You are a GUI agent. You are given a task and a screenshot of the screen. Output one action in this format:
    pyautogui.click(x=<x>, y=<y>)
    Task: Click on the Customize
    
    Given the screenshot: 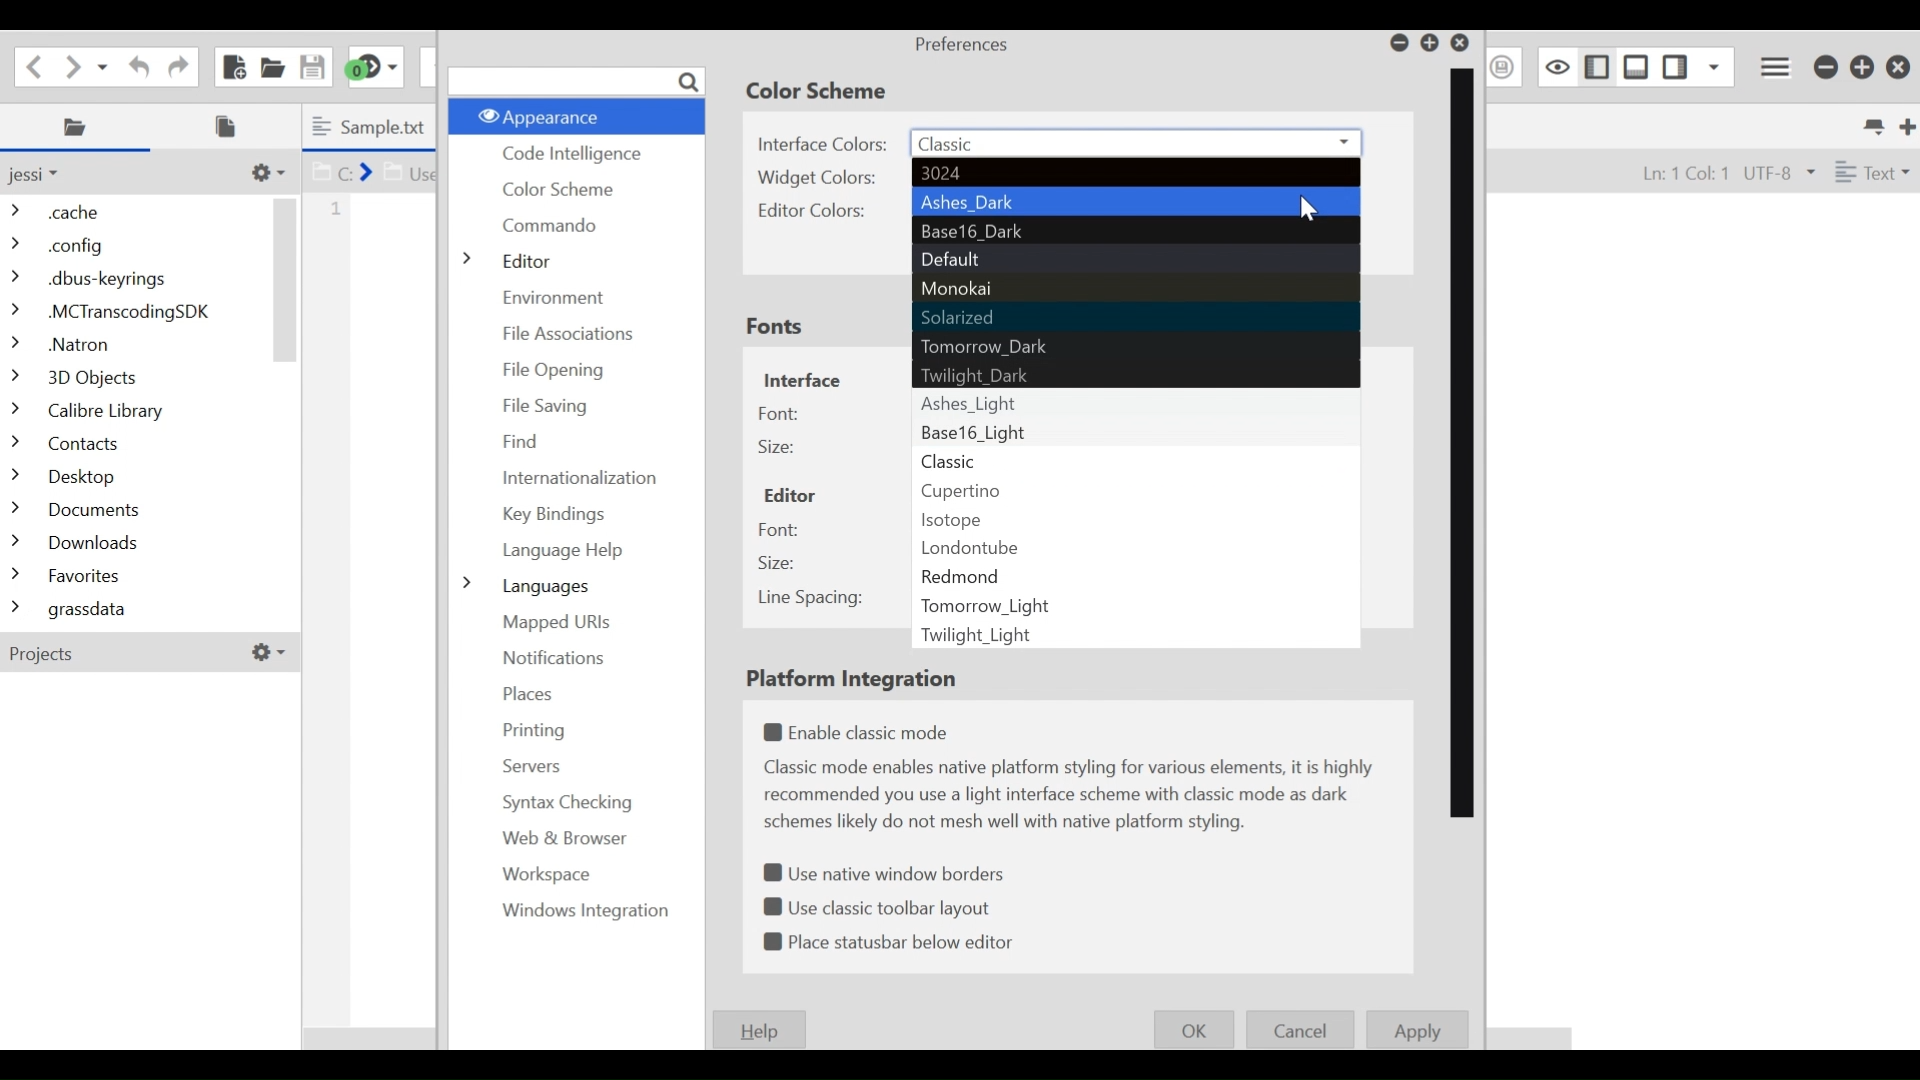 What is the action you would take?
    pyautogui.click(x=265, y=172)
    